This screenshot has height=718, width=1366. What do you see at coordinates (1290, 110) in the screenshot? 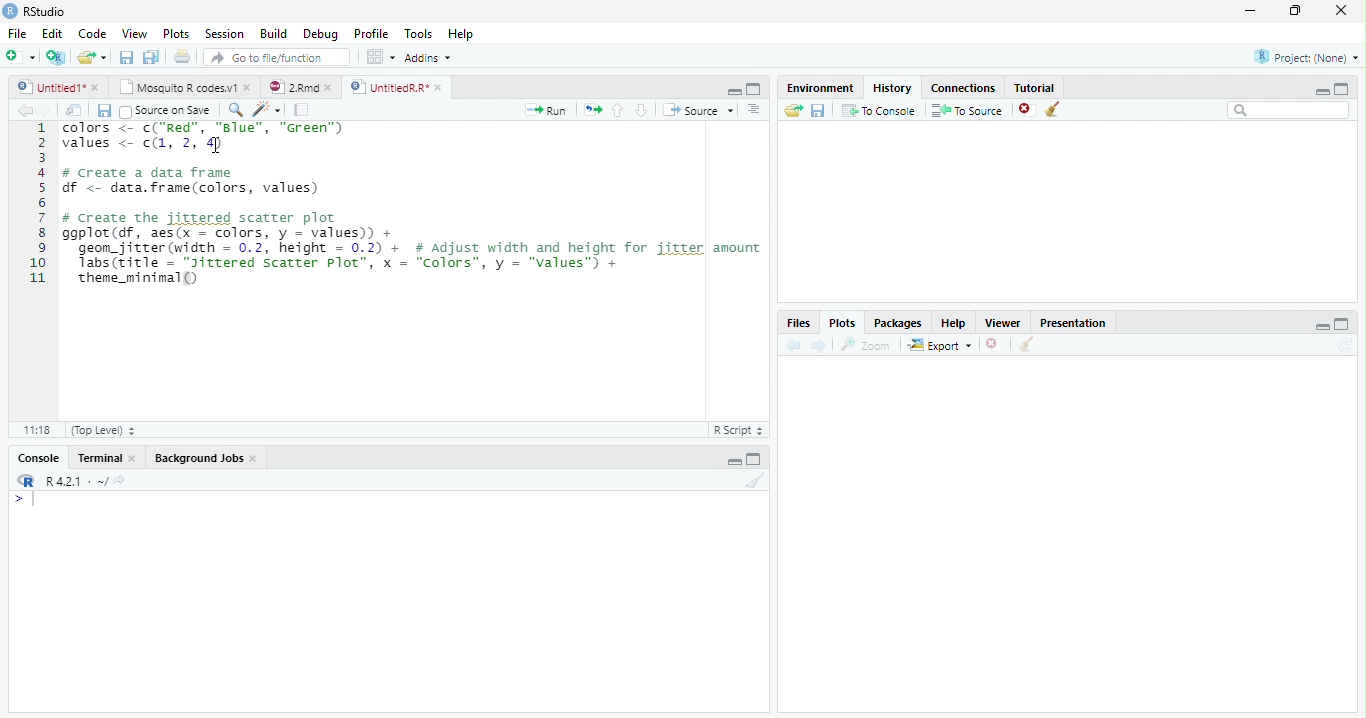
I see `Search bar` at bounding box center [1290, 110].